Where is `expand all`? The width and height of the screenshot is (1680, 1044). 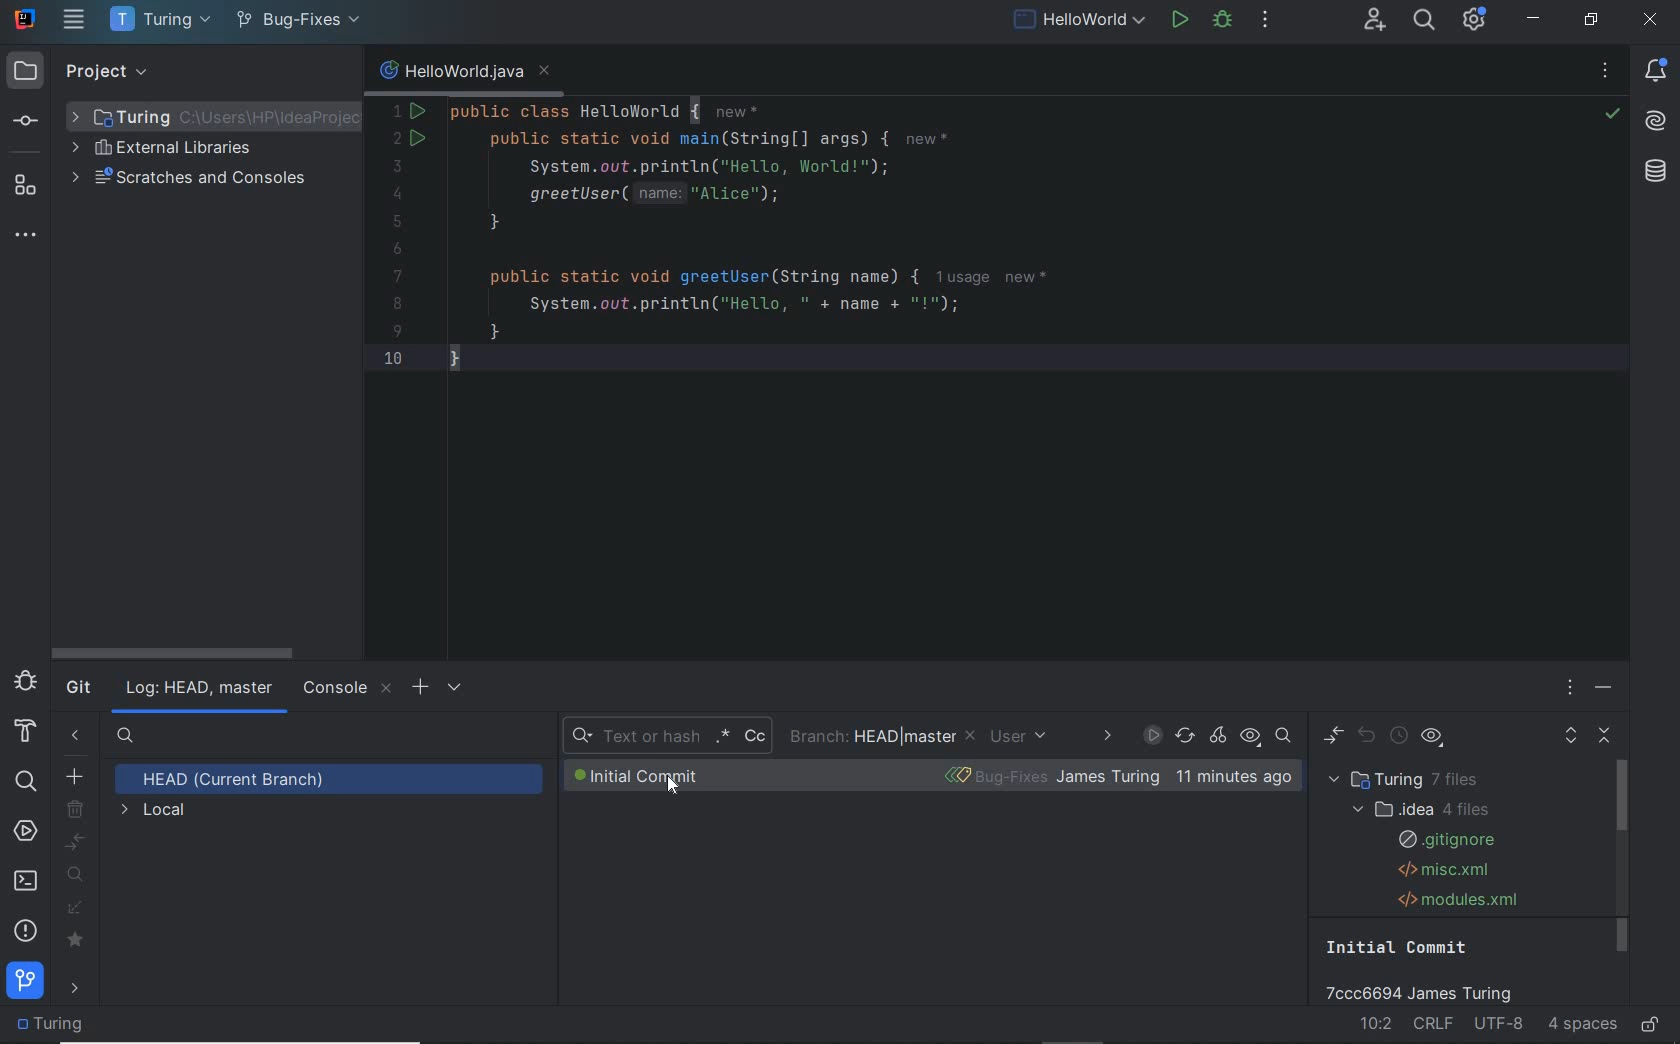
expand all is located at coordinates (1570, 739).